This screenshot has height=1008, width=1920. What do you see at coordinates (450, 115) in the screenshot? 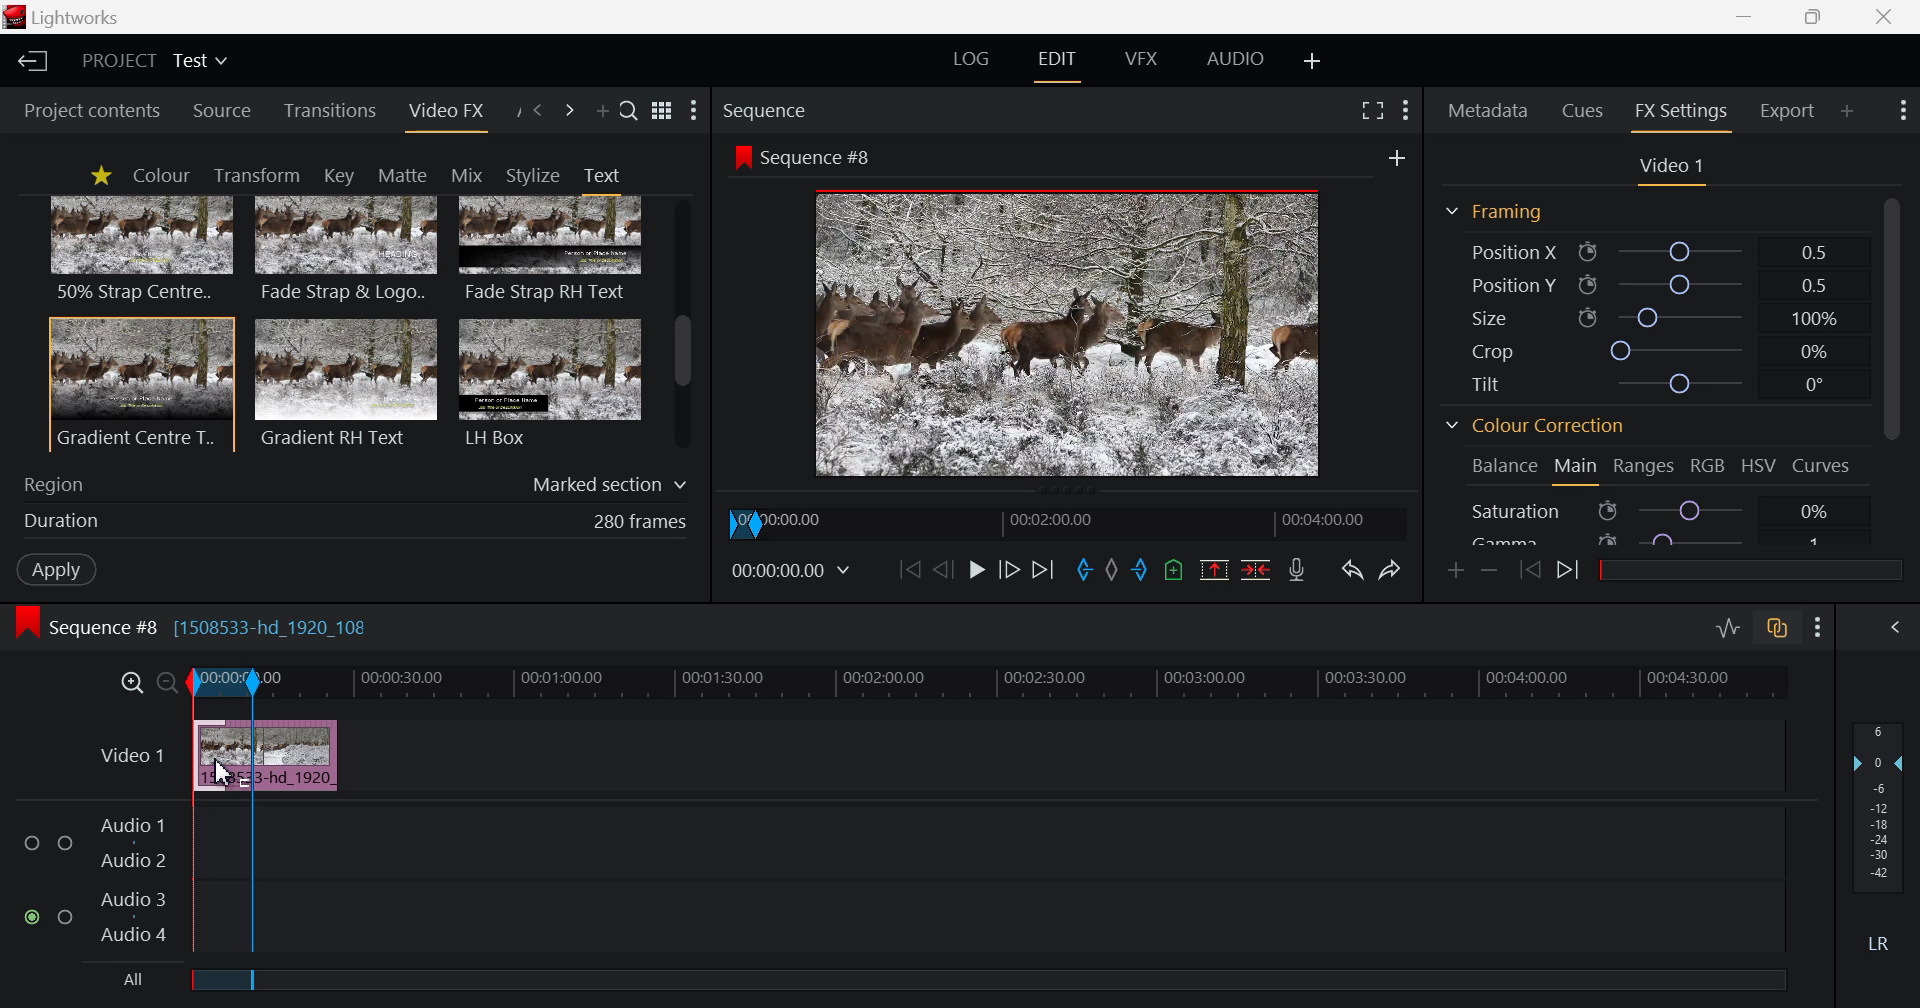
I see `Video FX Panel Open` at bounding box center [450, 115].